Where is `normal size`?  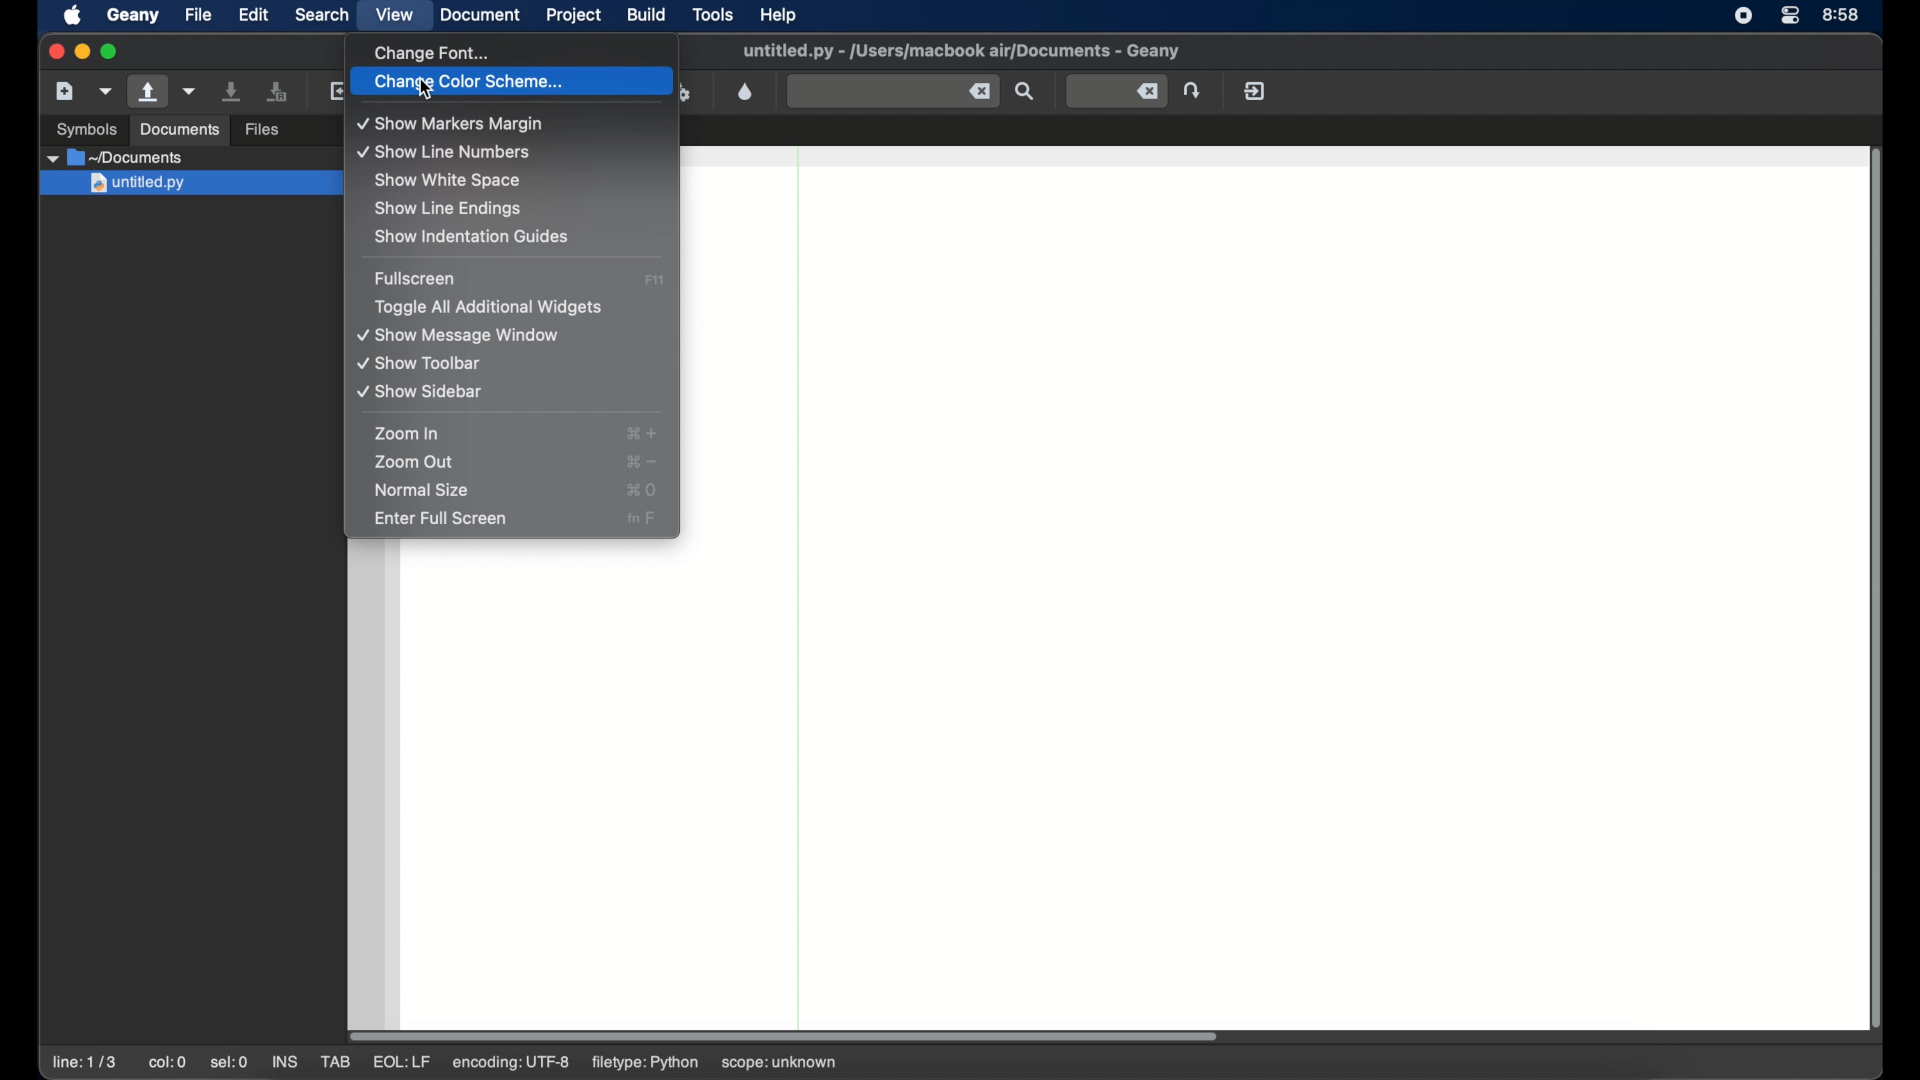 normal size is located at coordinates (422, 491).